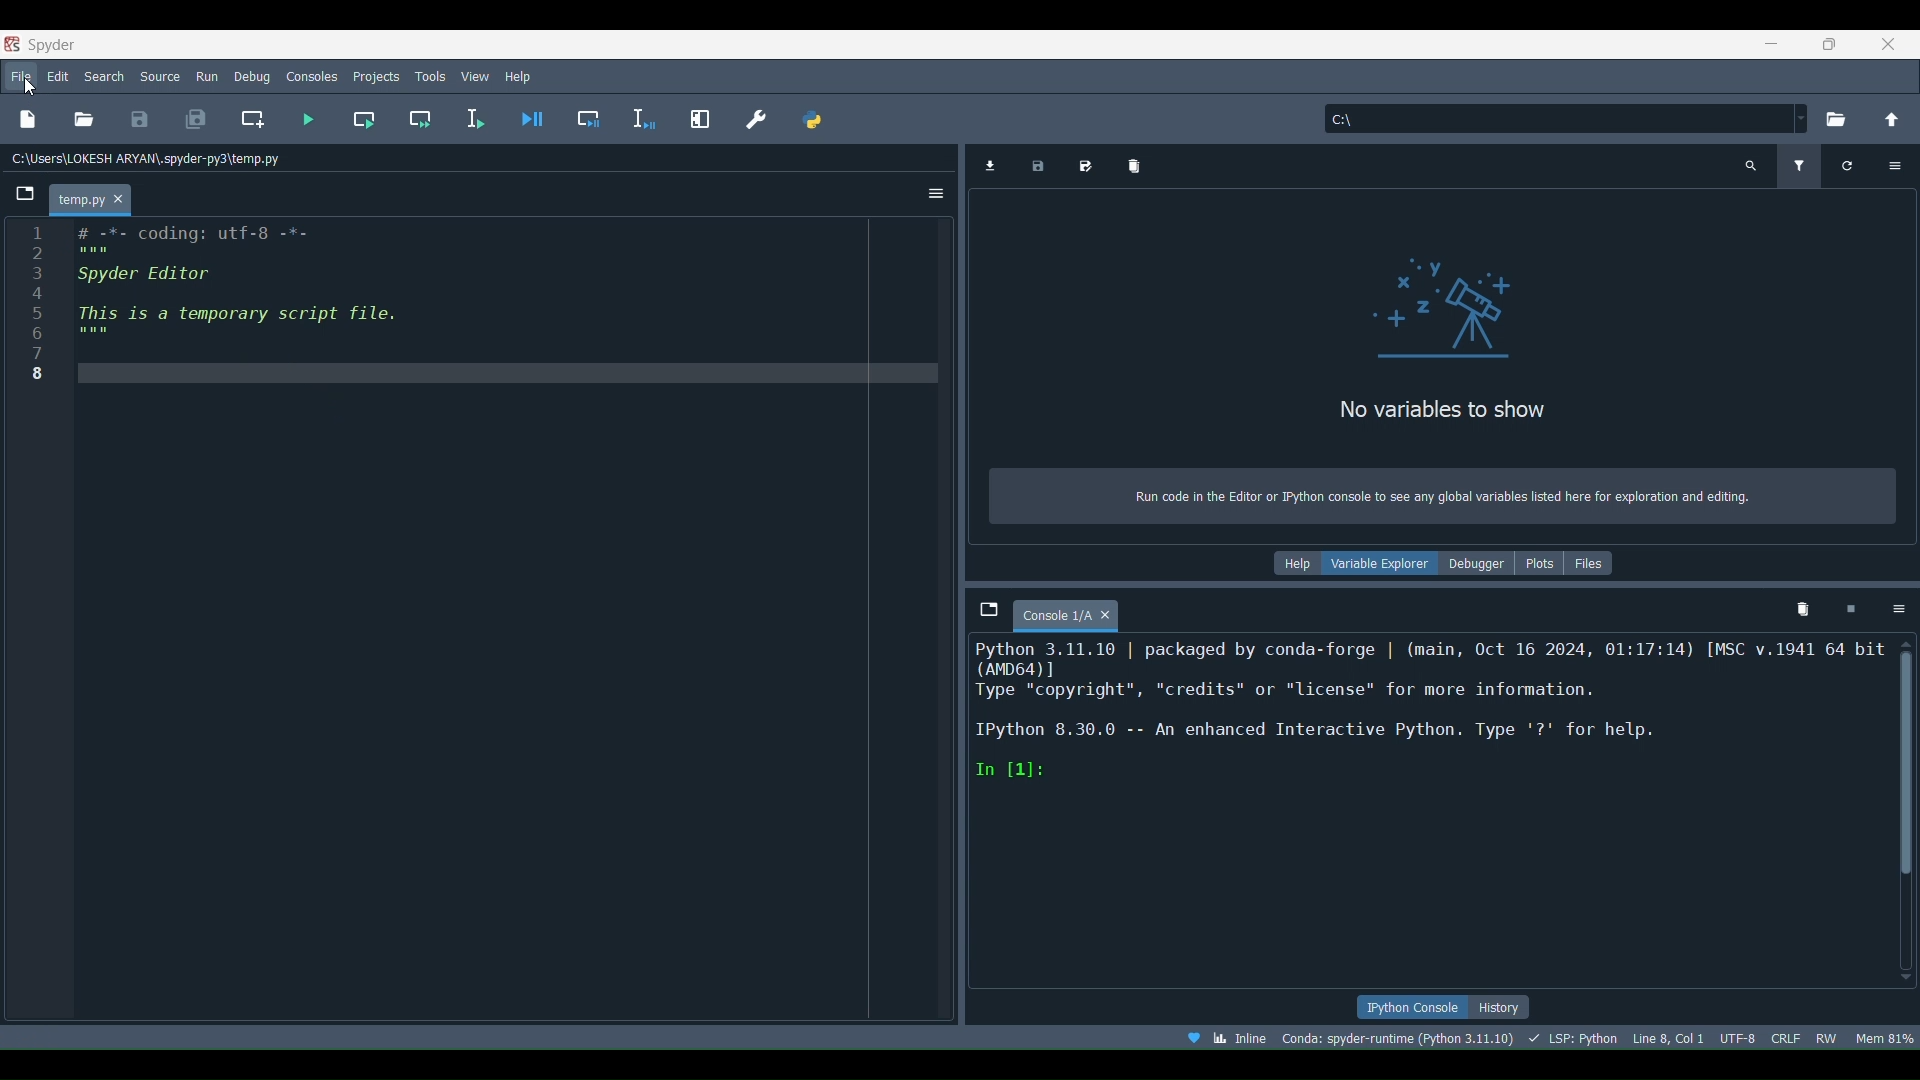 This screenshot has height=1080, width=1920. I want to click on Filter variables, so click(1795, 165).